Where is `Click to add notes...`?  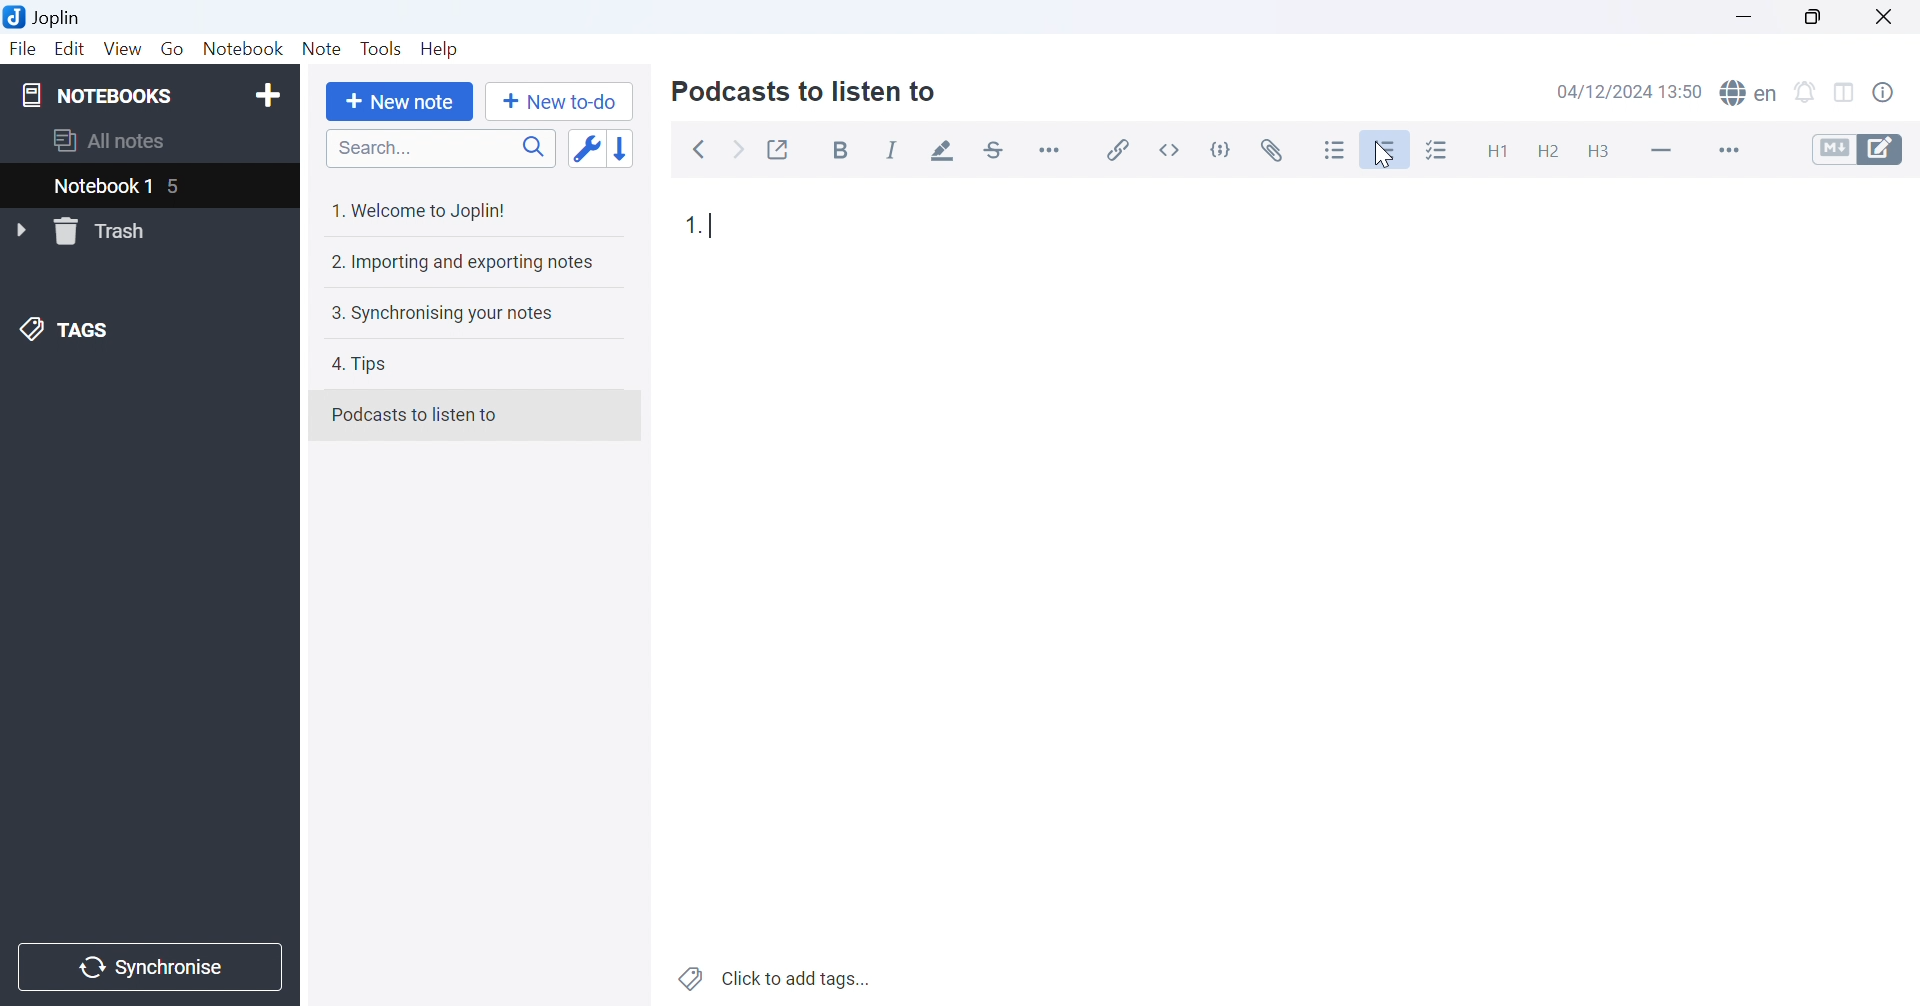 Click to add notes... is located at coordinates (777, 976).